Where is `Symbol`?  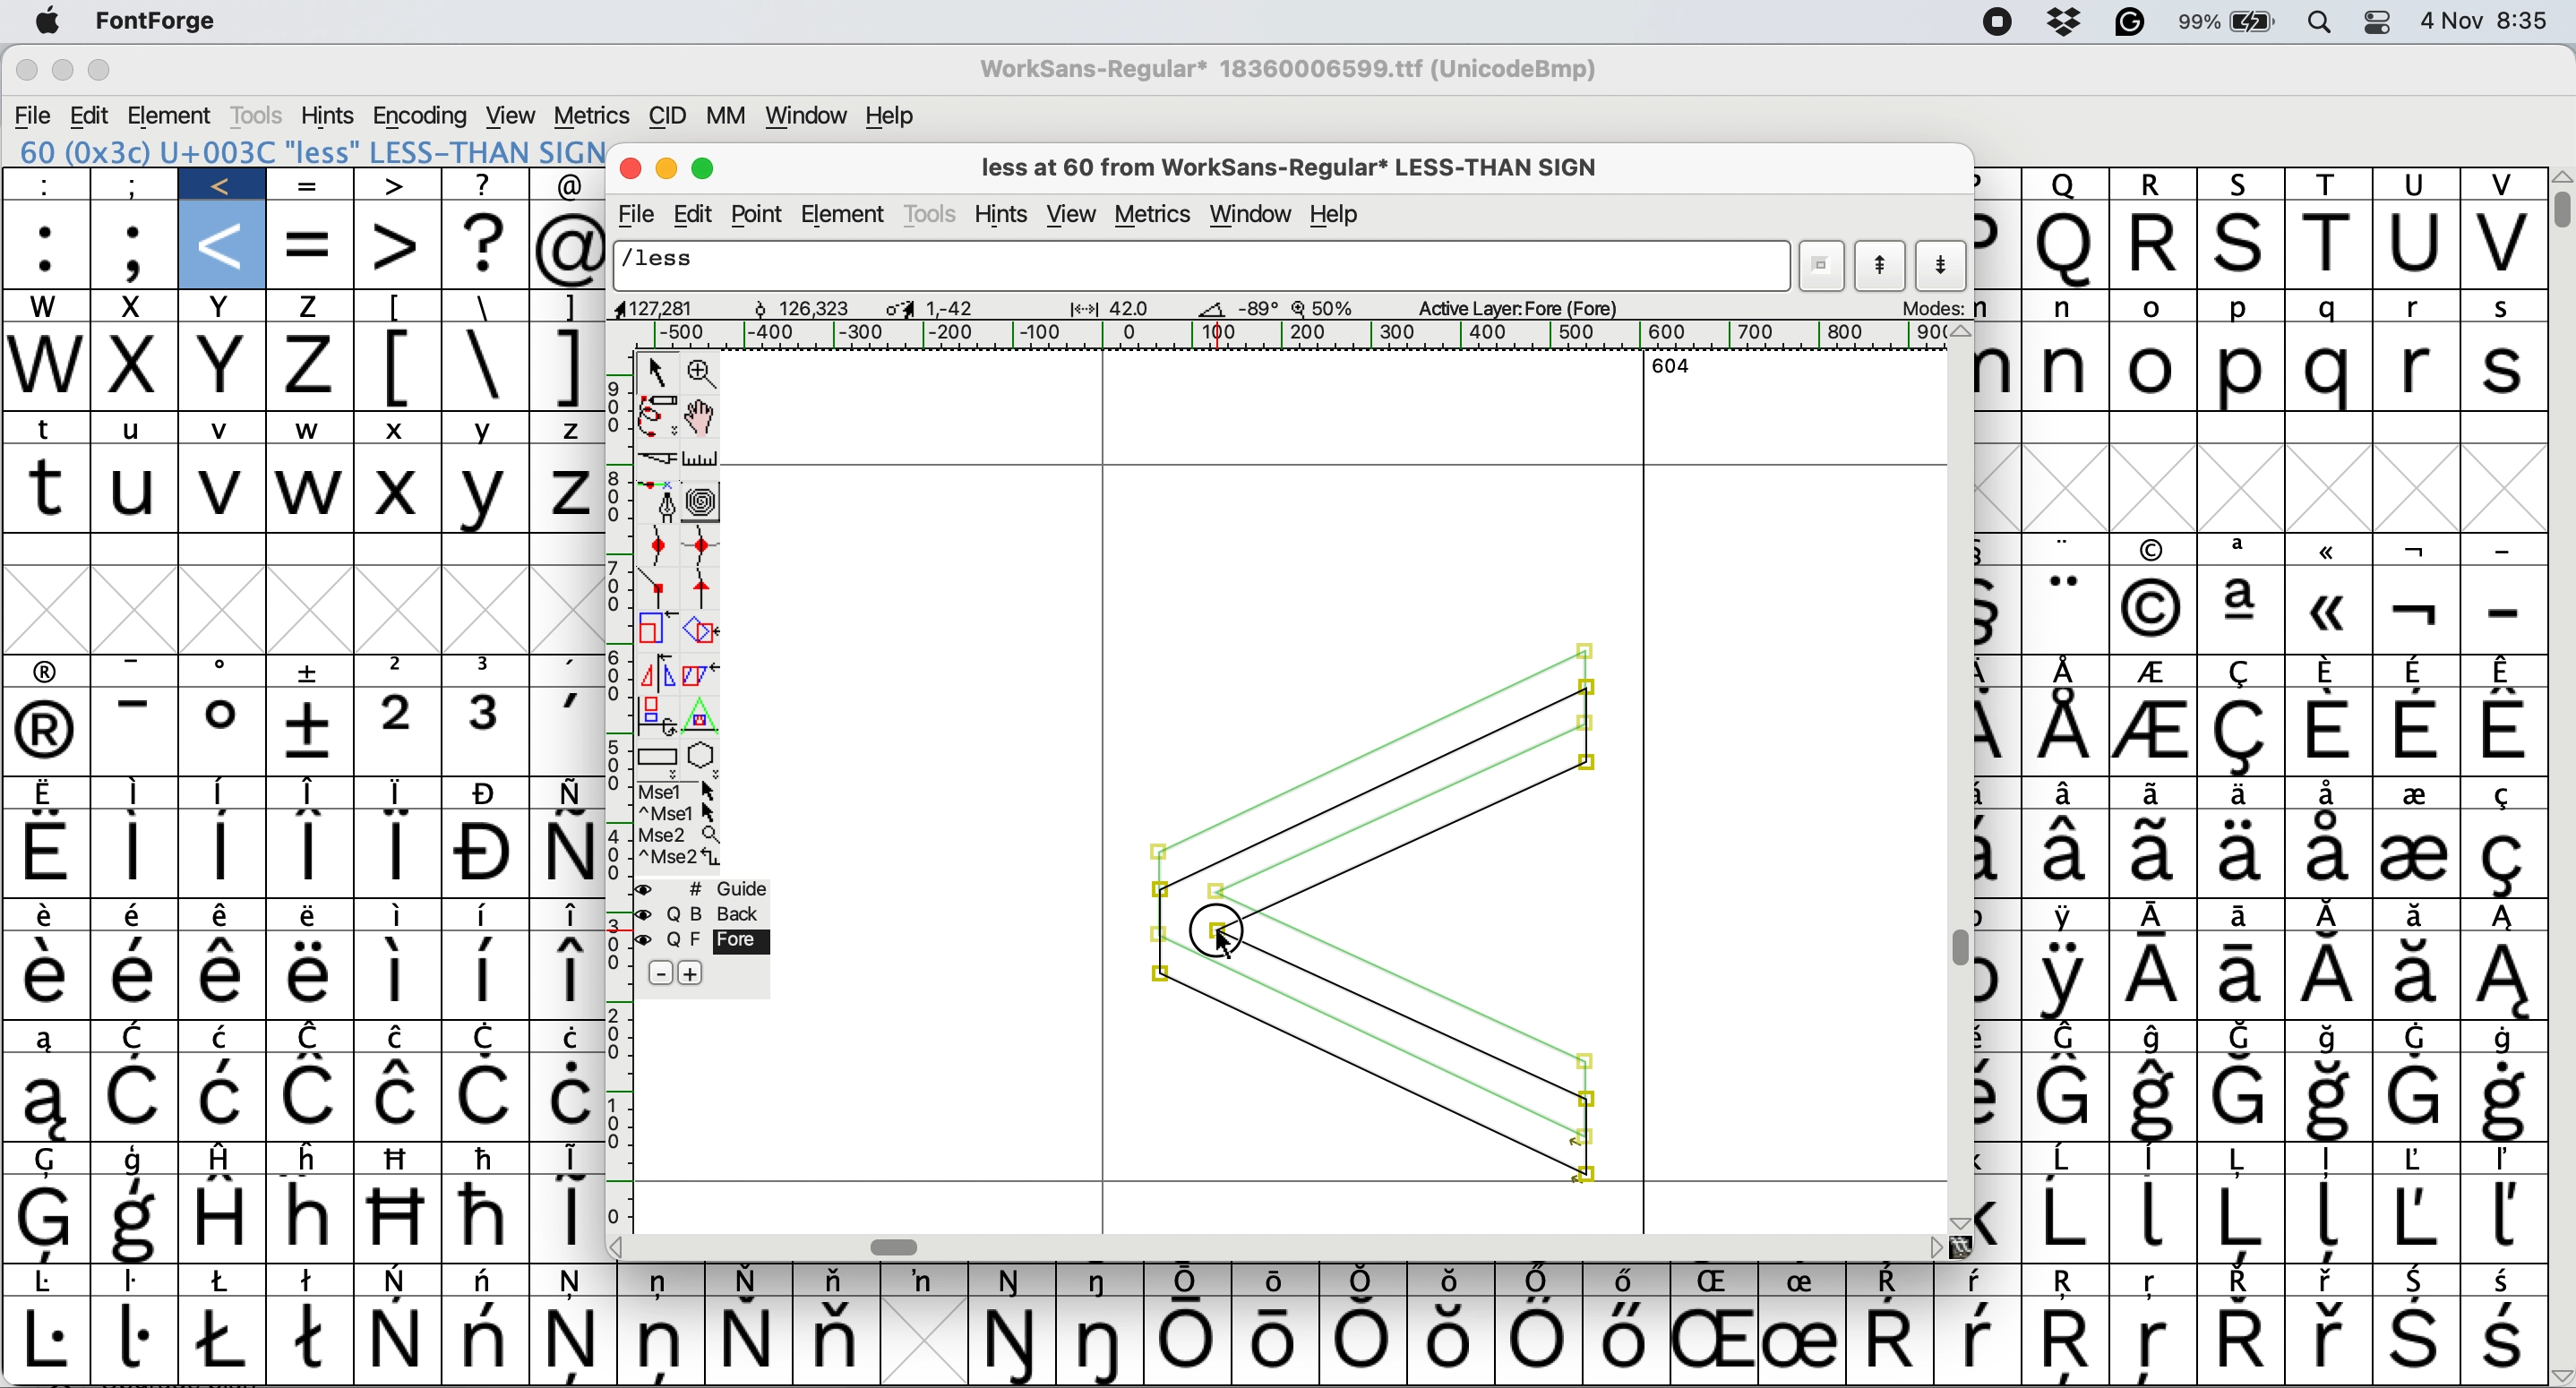
Symbol is located at coordinates (2414, 856).